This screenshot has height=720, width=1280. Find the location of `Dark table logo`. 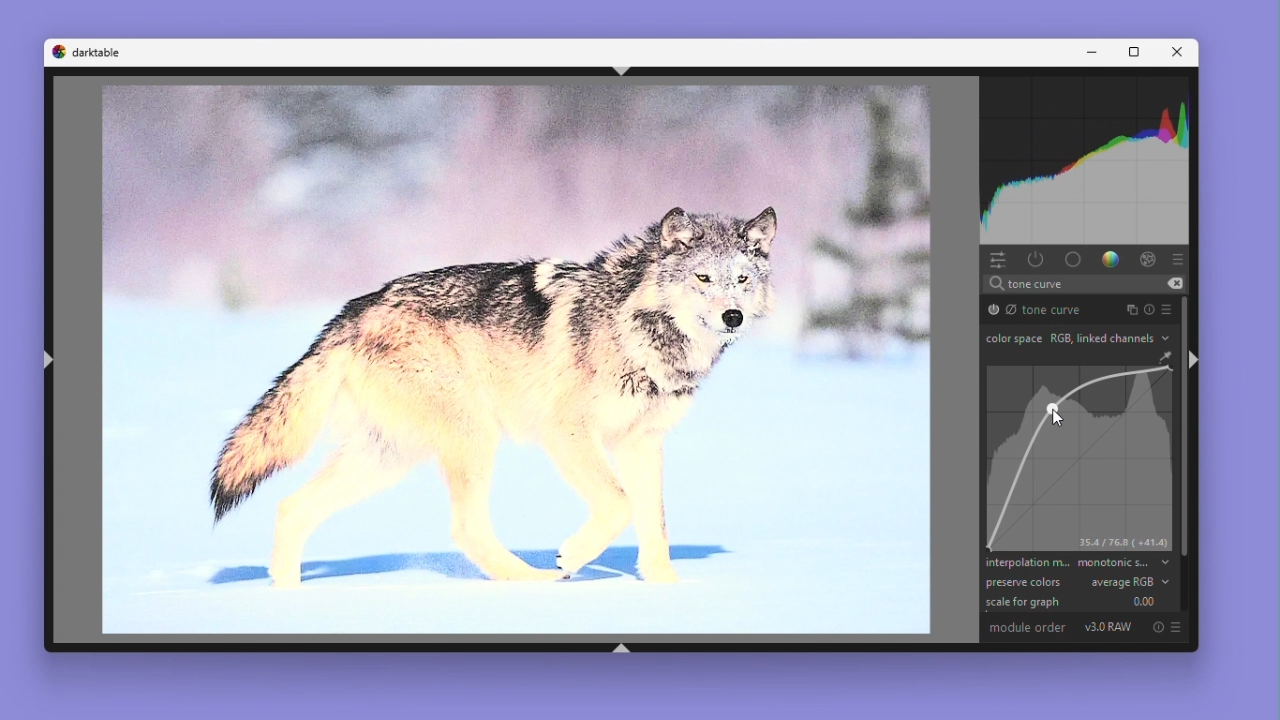

Dark table logo is located at coordinates (87, 52).